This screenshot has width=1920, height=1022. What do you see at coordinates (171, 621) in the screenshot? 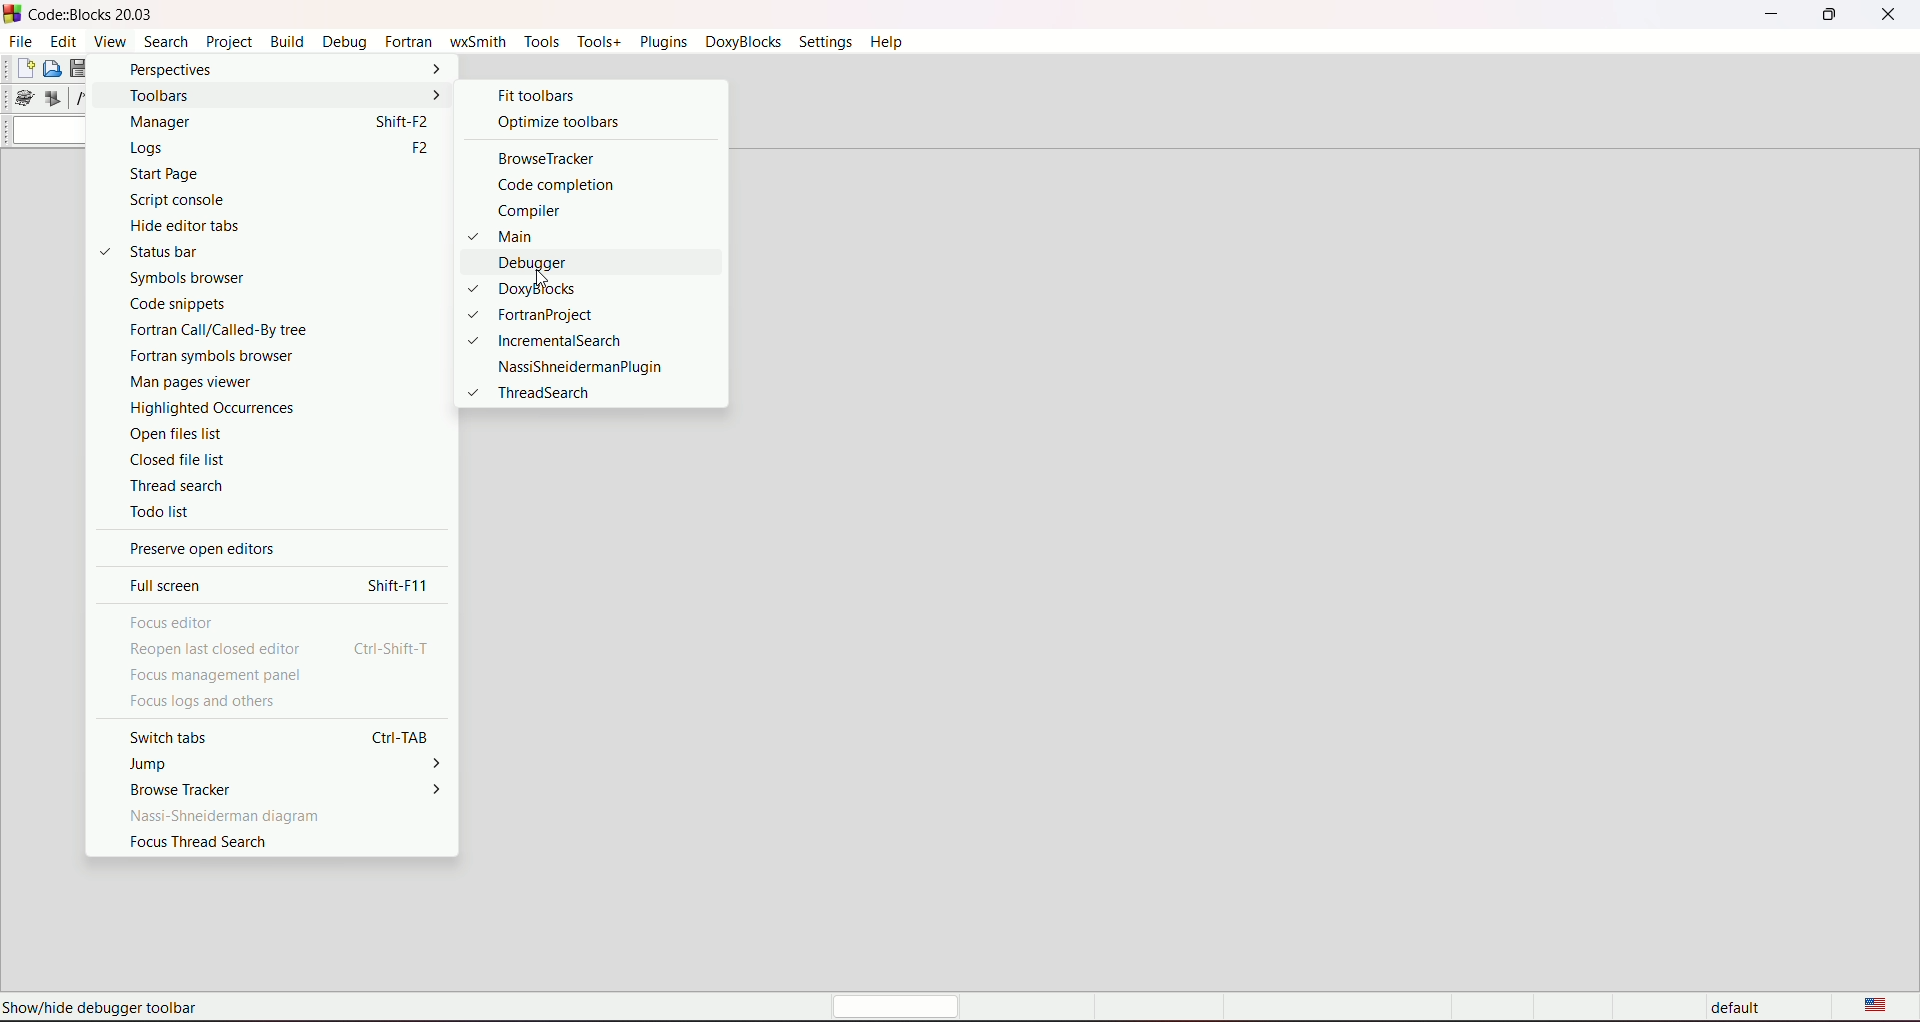
I see `focus editor` at bounding box center [171, 621].